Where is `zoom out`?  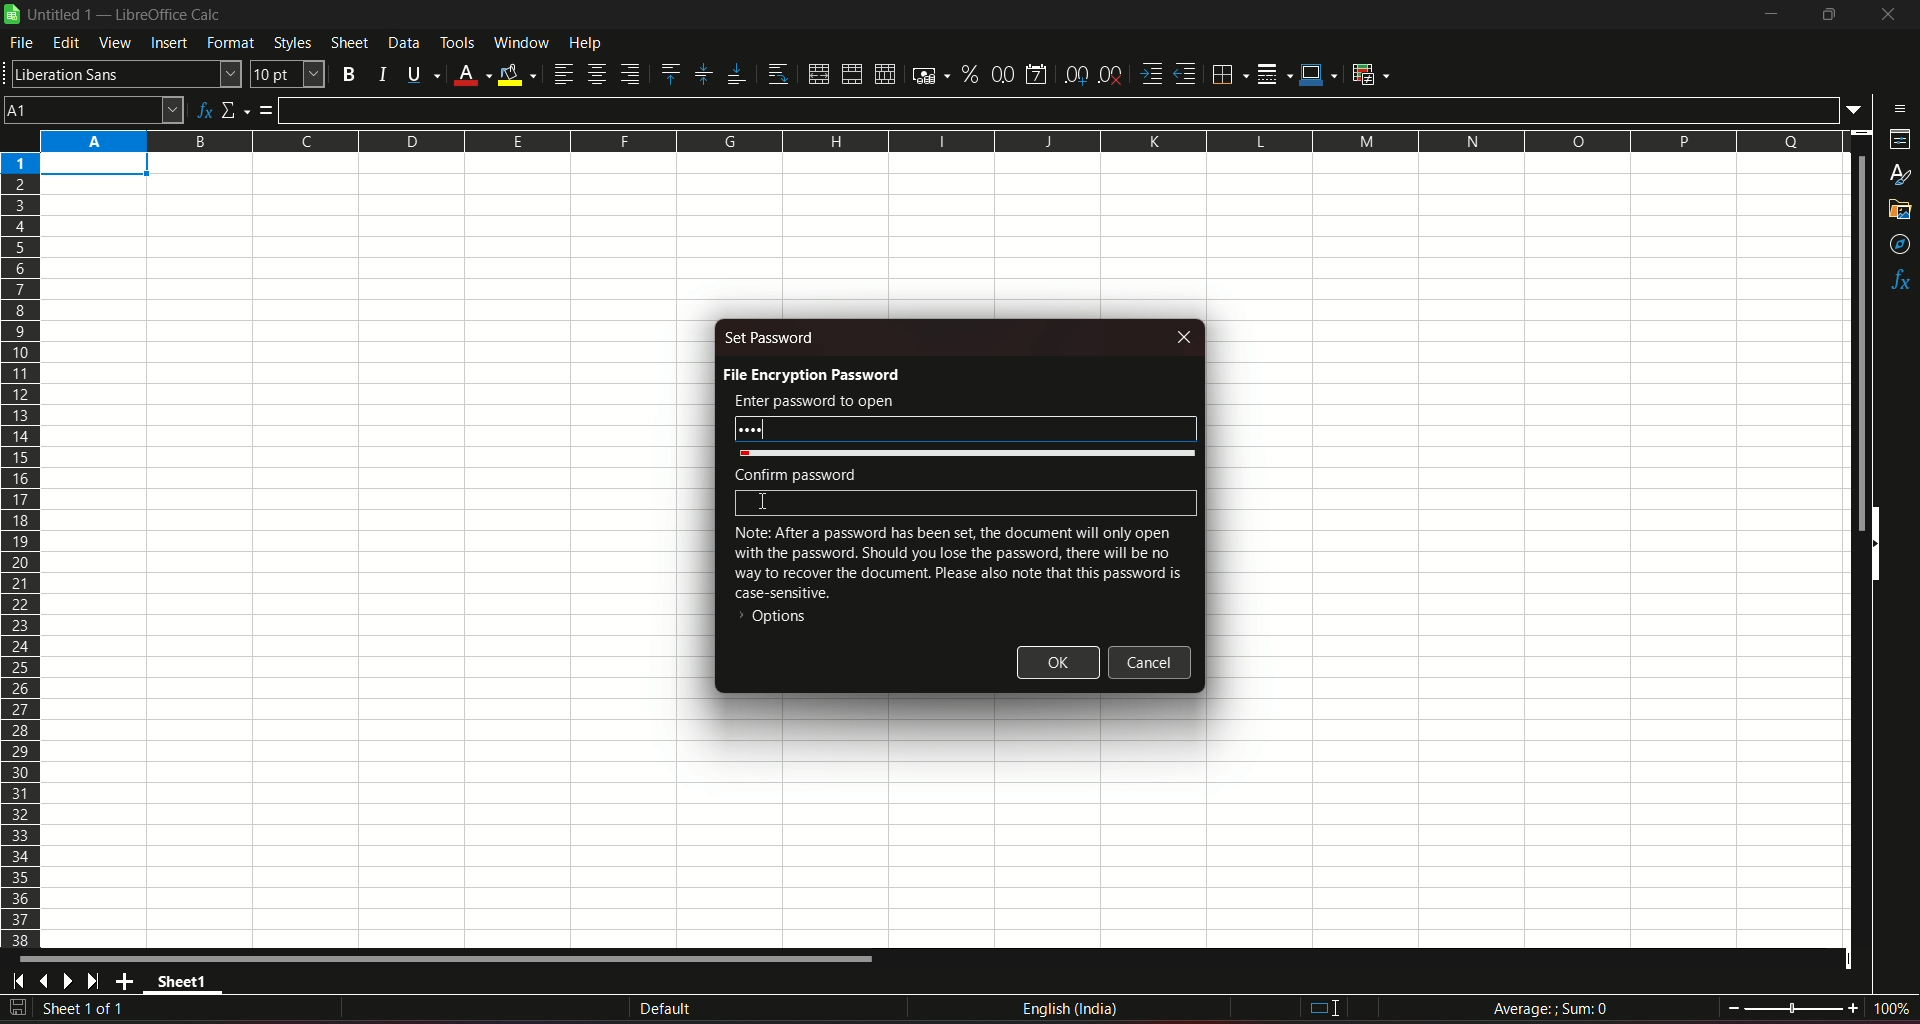 zoom out is located at coordinates (1733, 1006).